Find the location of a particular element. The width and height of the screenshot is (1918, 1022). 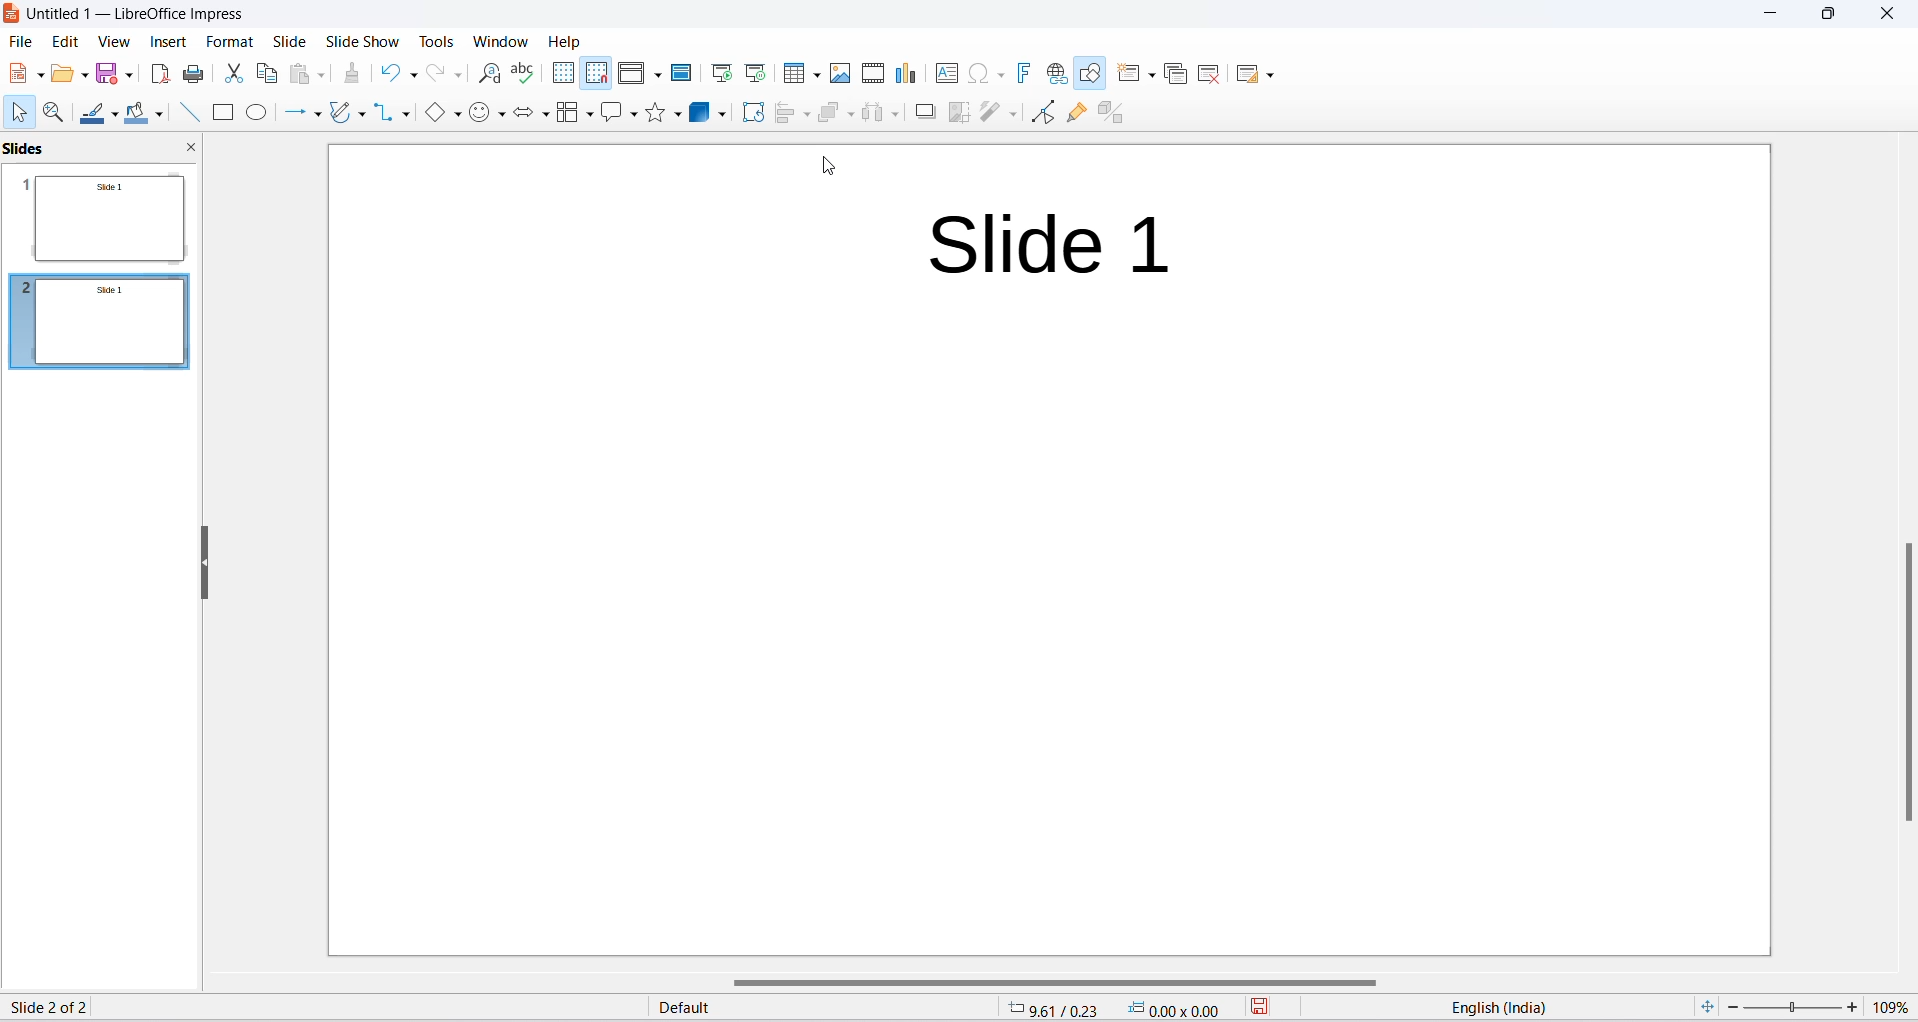

save is located at coordinates (1262, 1007).